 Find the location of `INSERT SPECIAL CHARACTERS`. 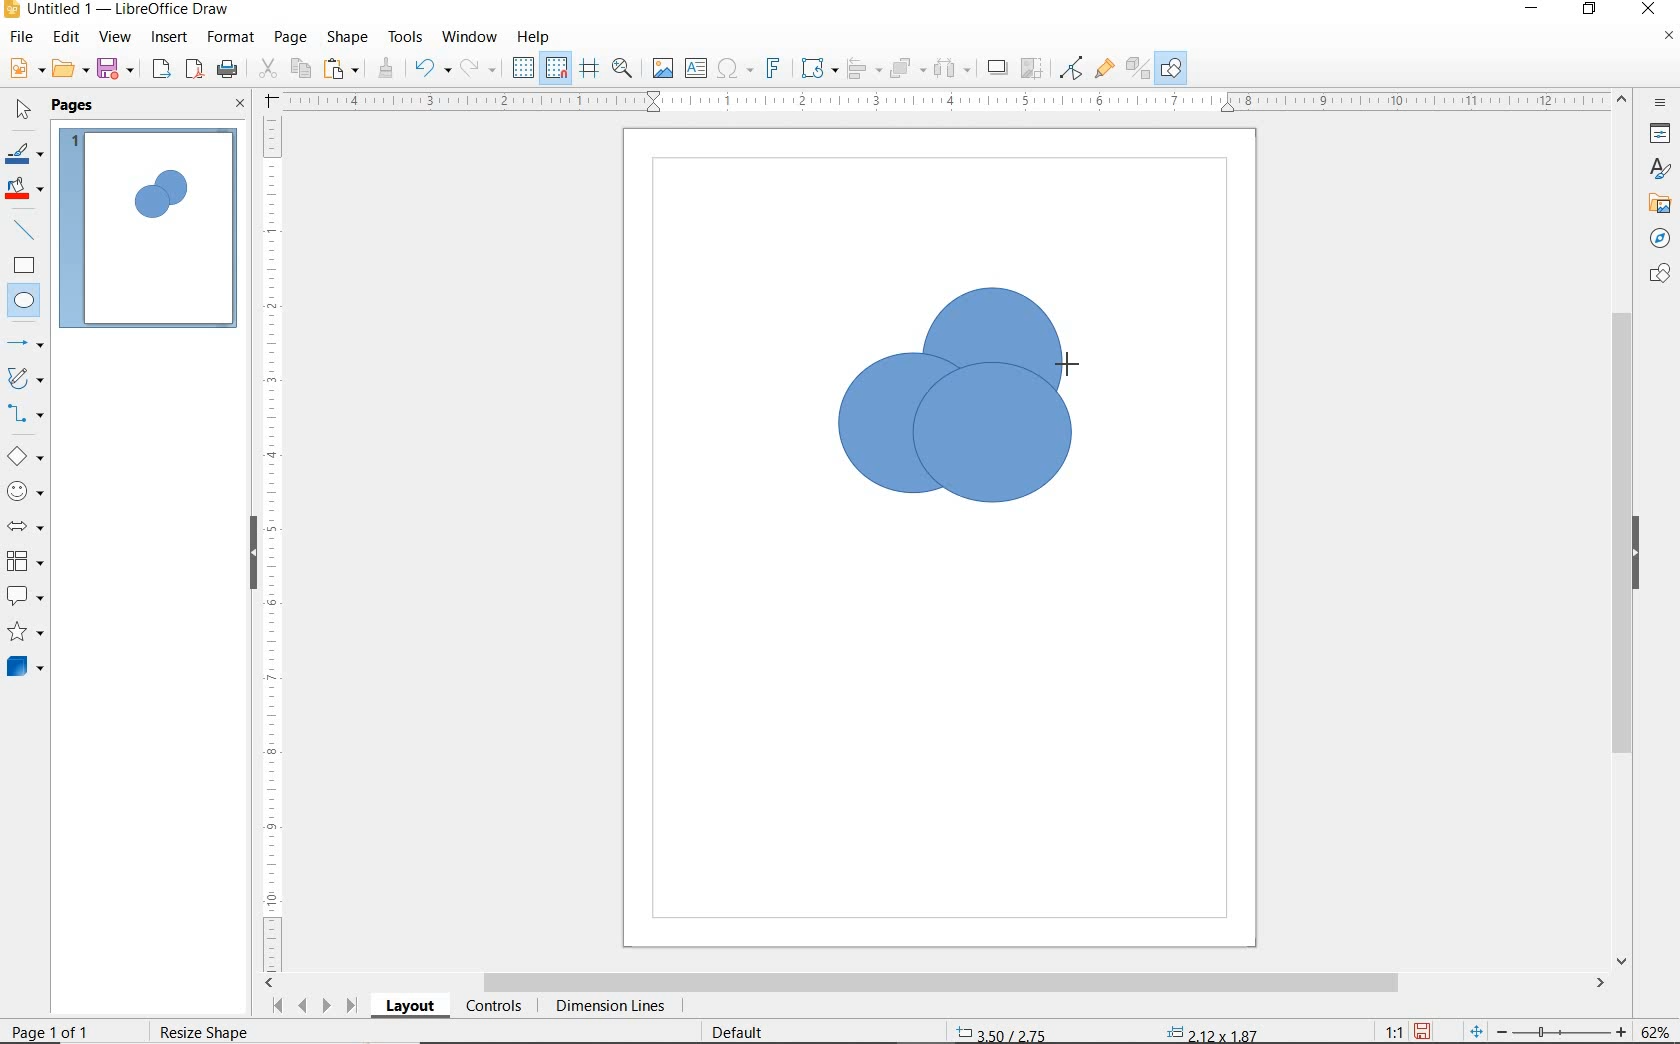

INSERT SPECIAL CHARACTERS is located at coordinates (732, 70).